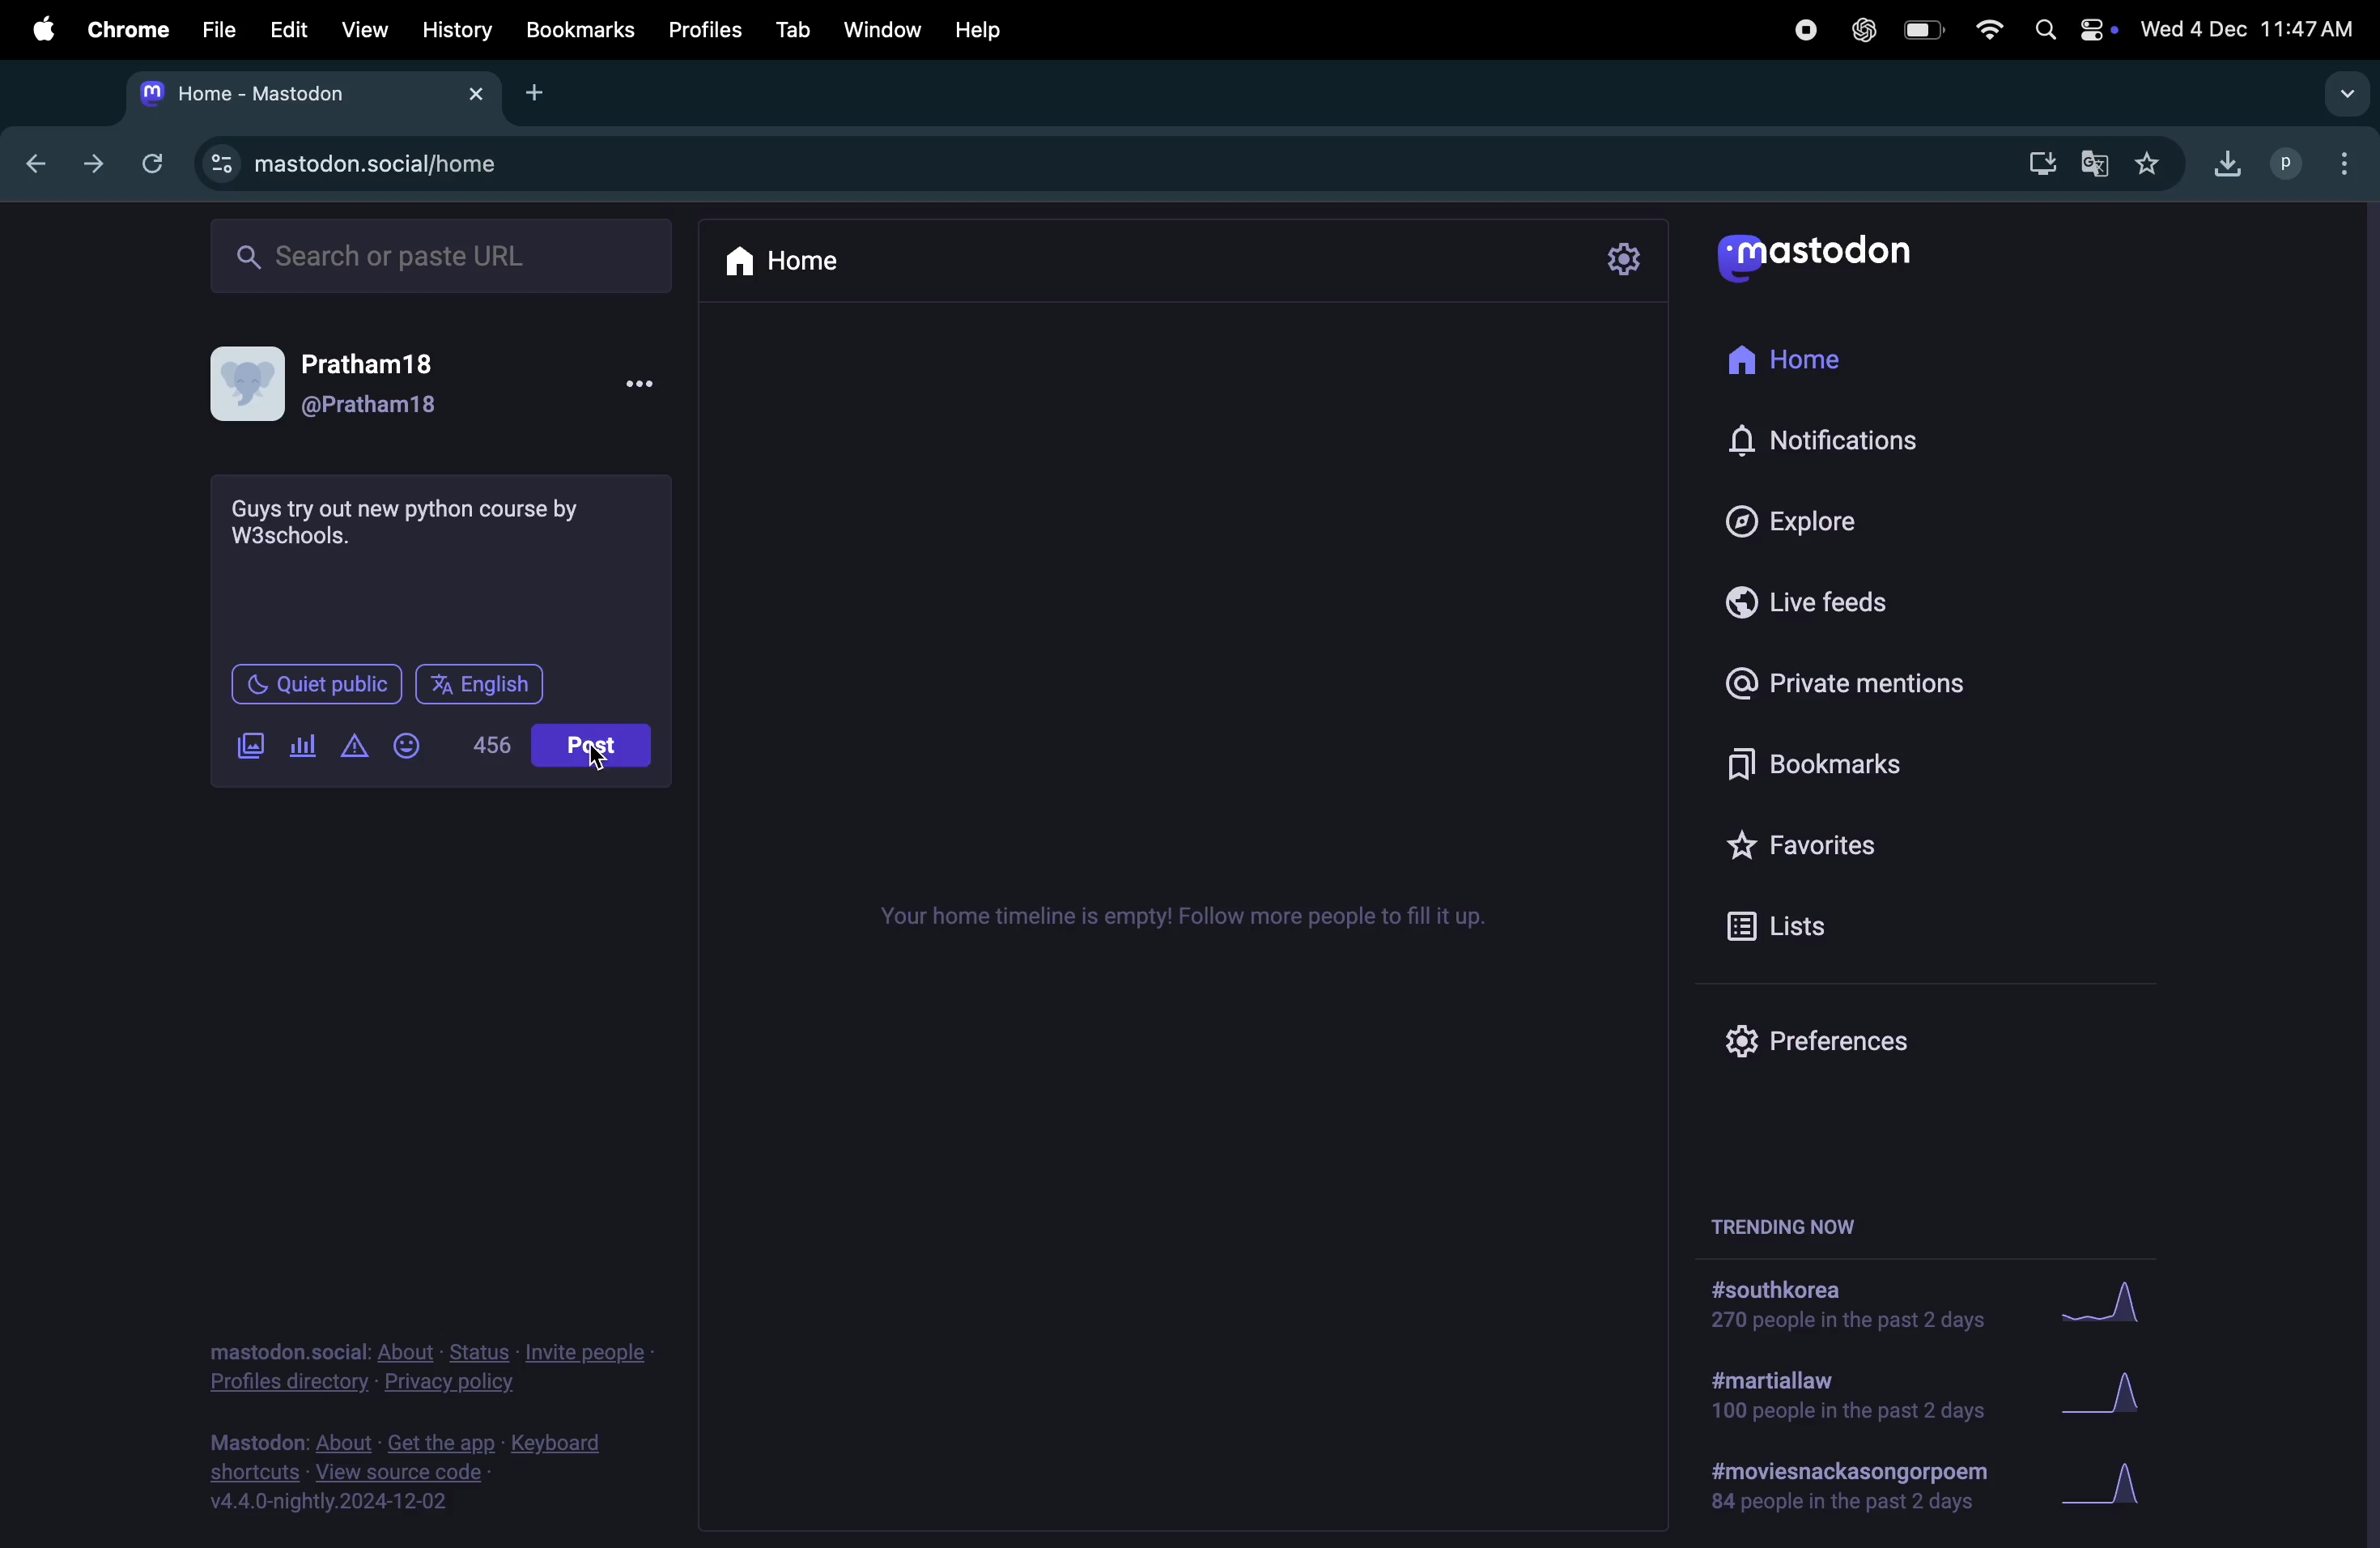 This screenshot has height=1548, width=2380. Describe the element at coordinates (787, 31) in the screenshot. I see `Tab` at that location.